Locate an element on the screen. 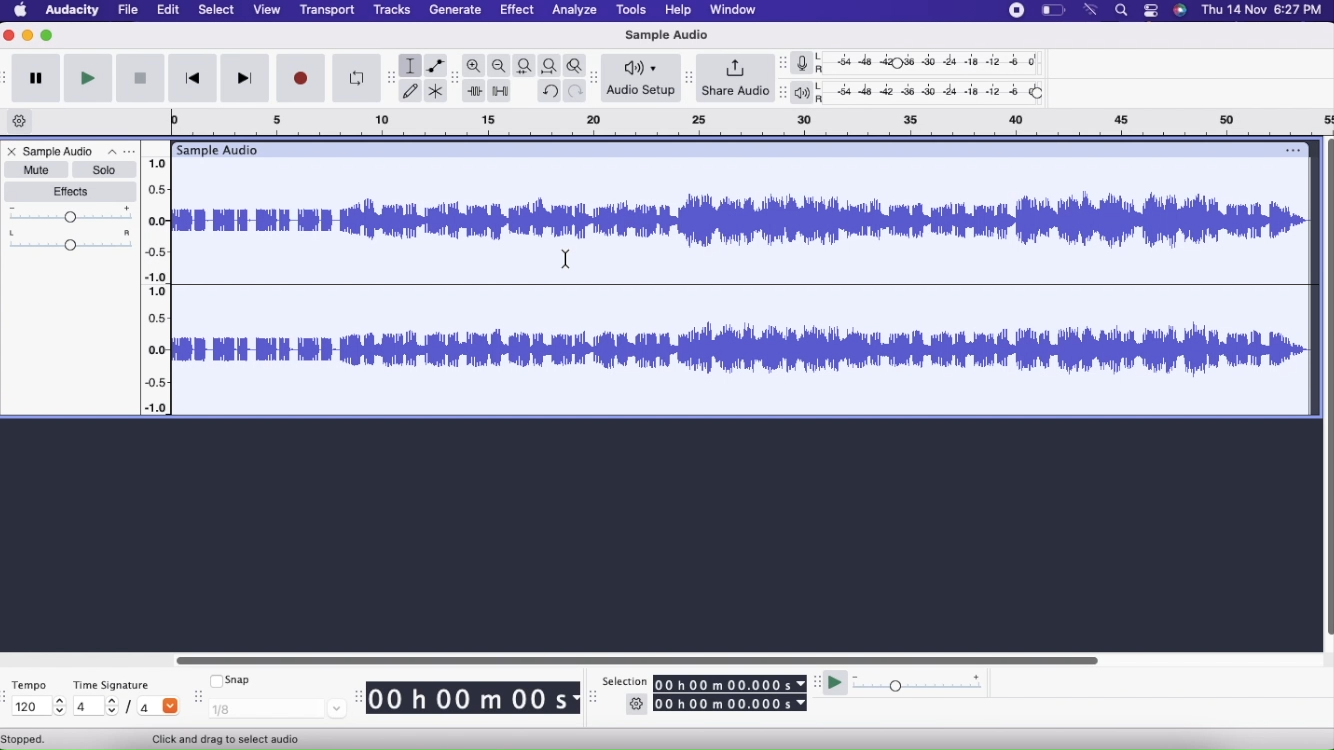 This screenshot has height=750, width=1334. Zoom Out is located at coordinates (500, 66).